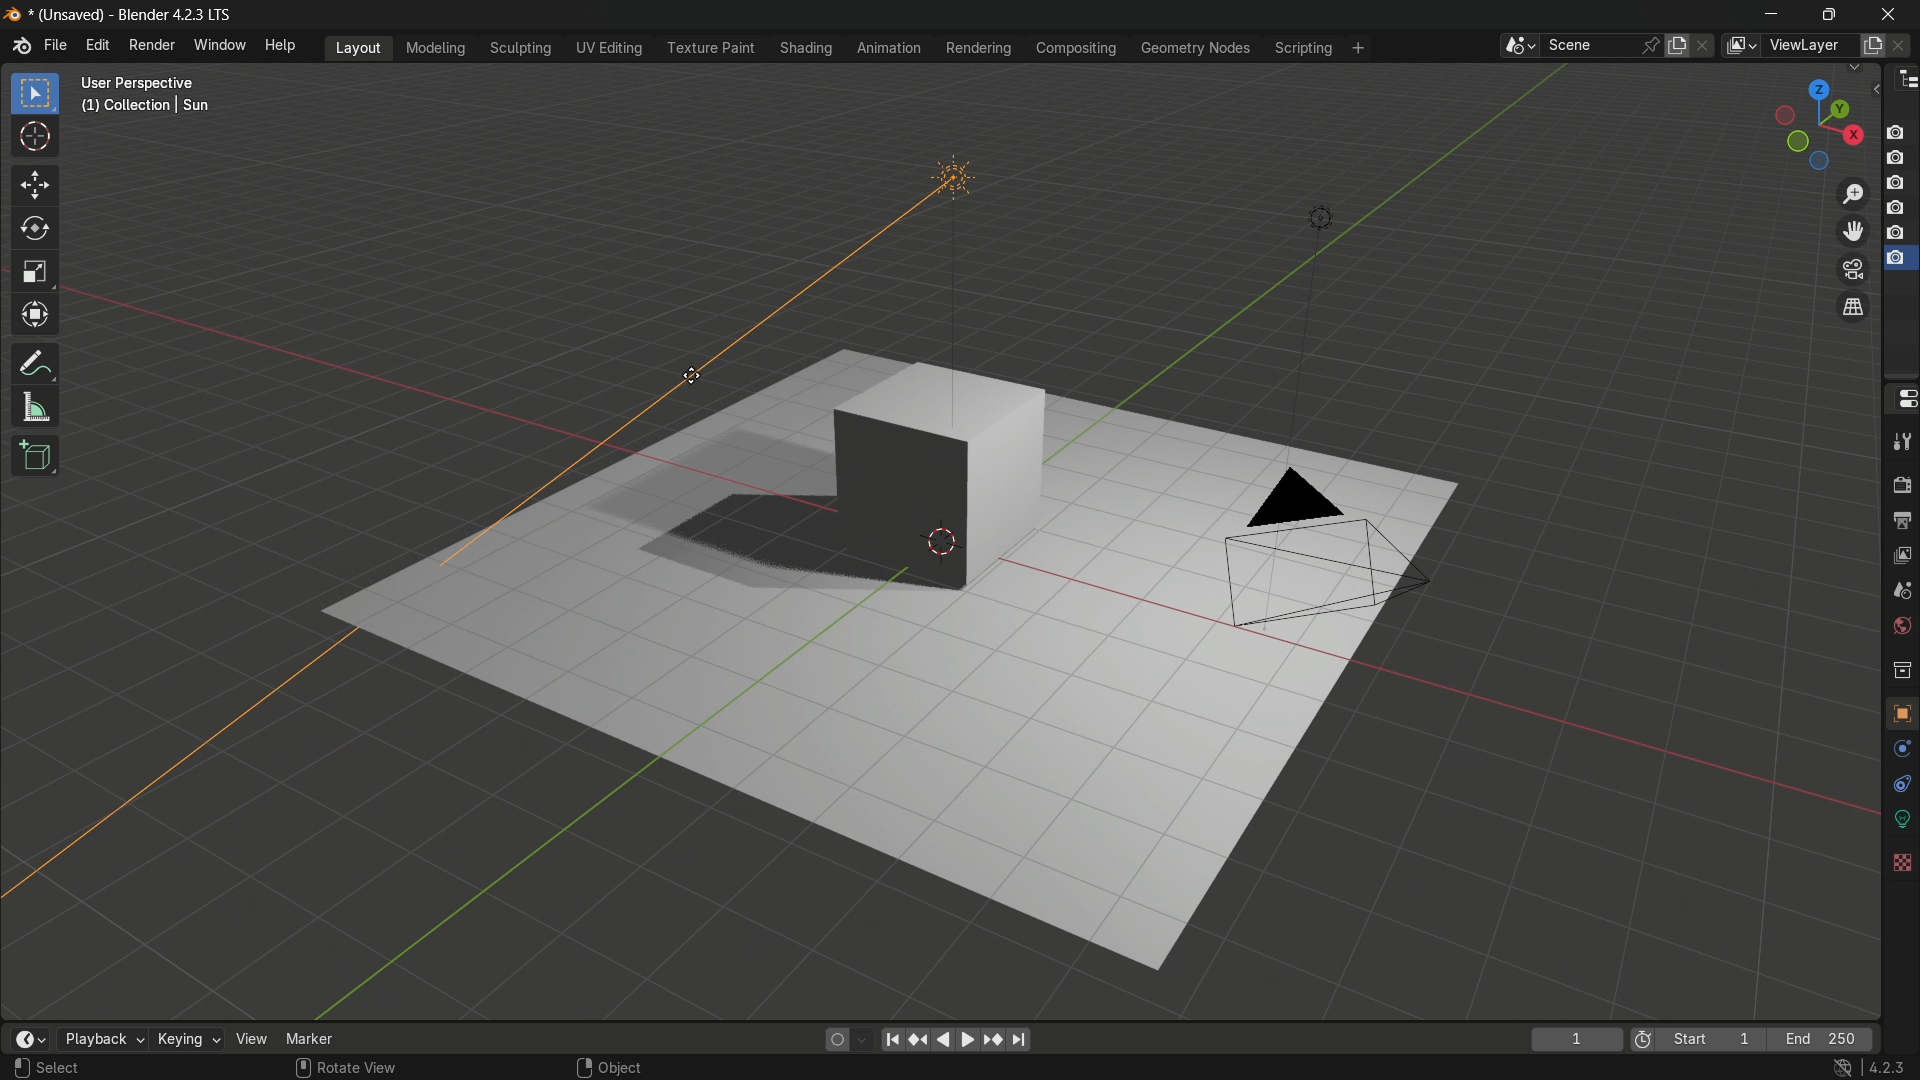 The image size is (1920, 1080). Describe the element at coordinates (1904, 590) in the screenshot. I see `scene` at that location.